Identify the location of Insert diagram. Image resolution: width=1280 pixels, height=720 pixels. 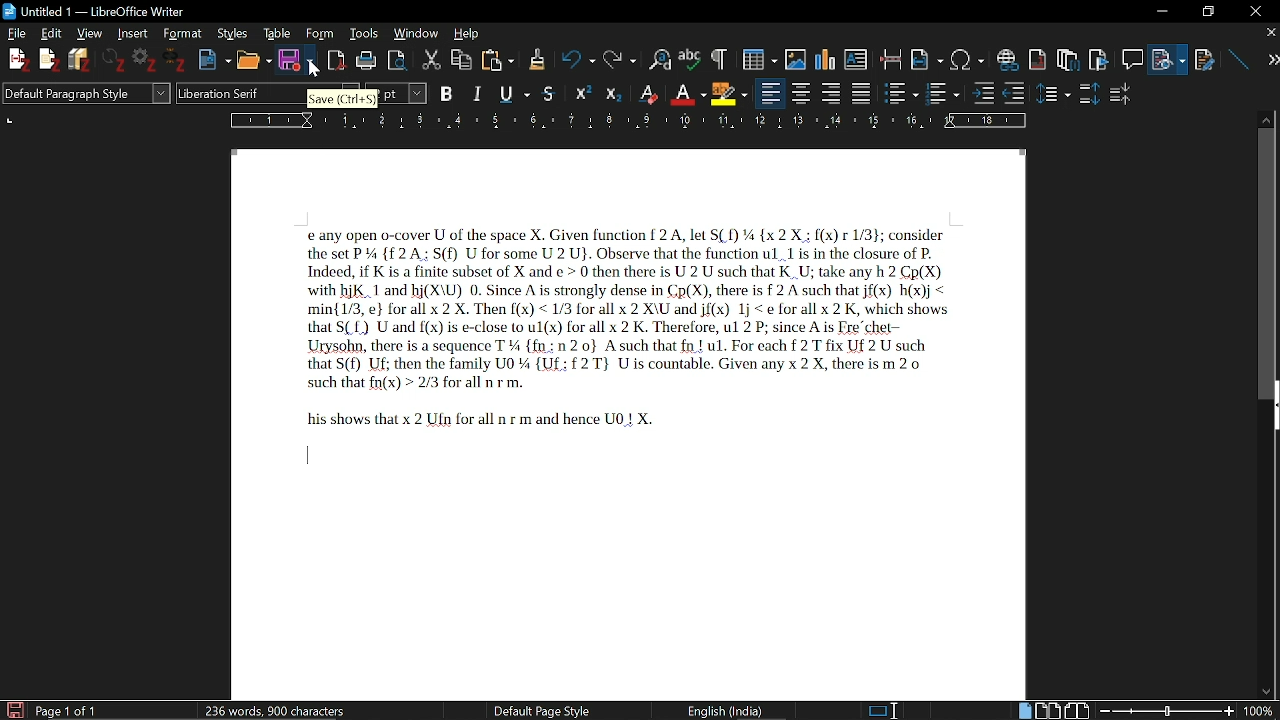
(825, 56).